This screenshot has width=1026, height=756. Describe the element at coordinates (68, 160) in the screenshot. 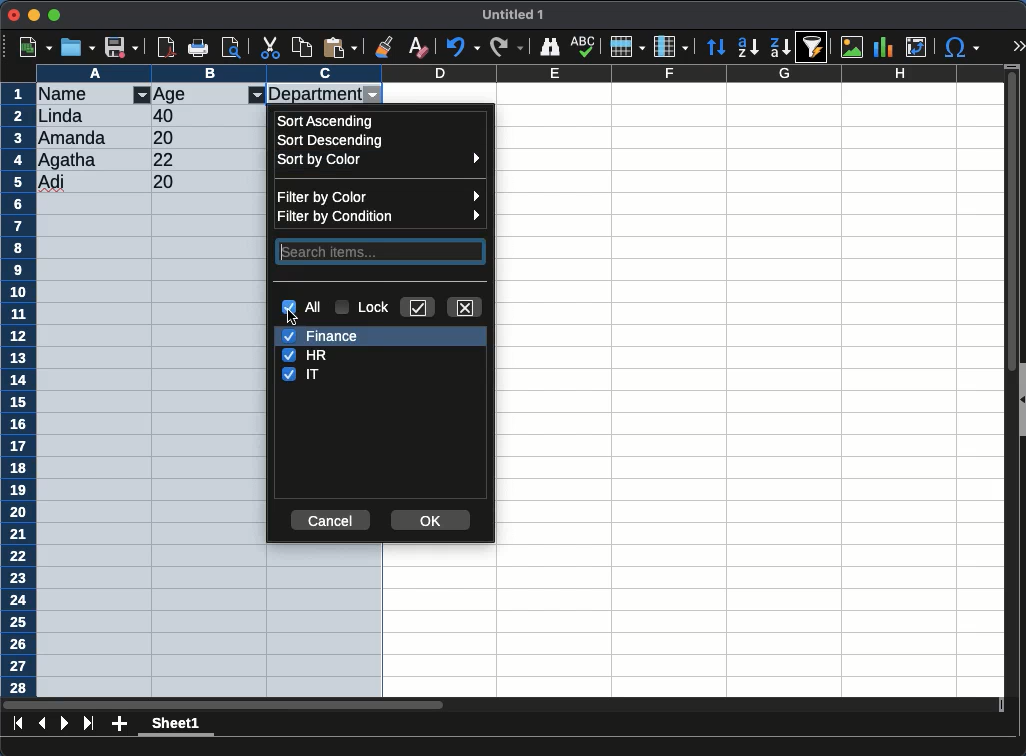

I see `Agatha` at that location.